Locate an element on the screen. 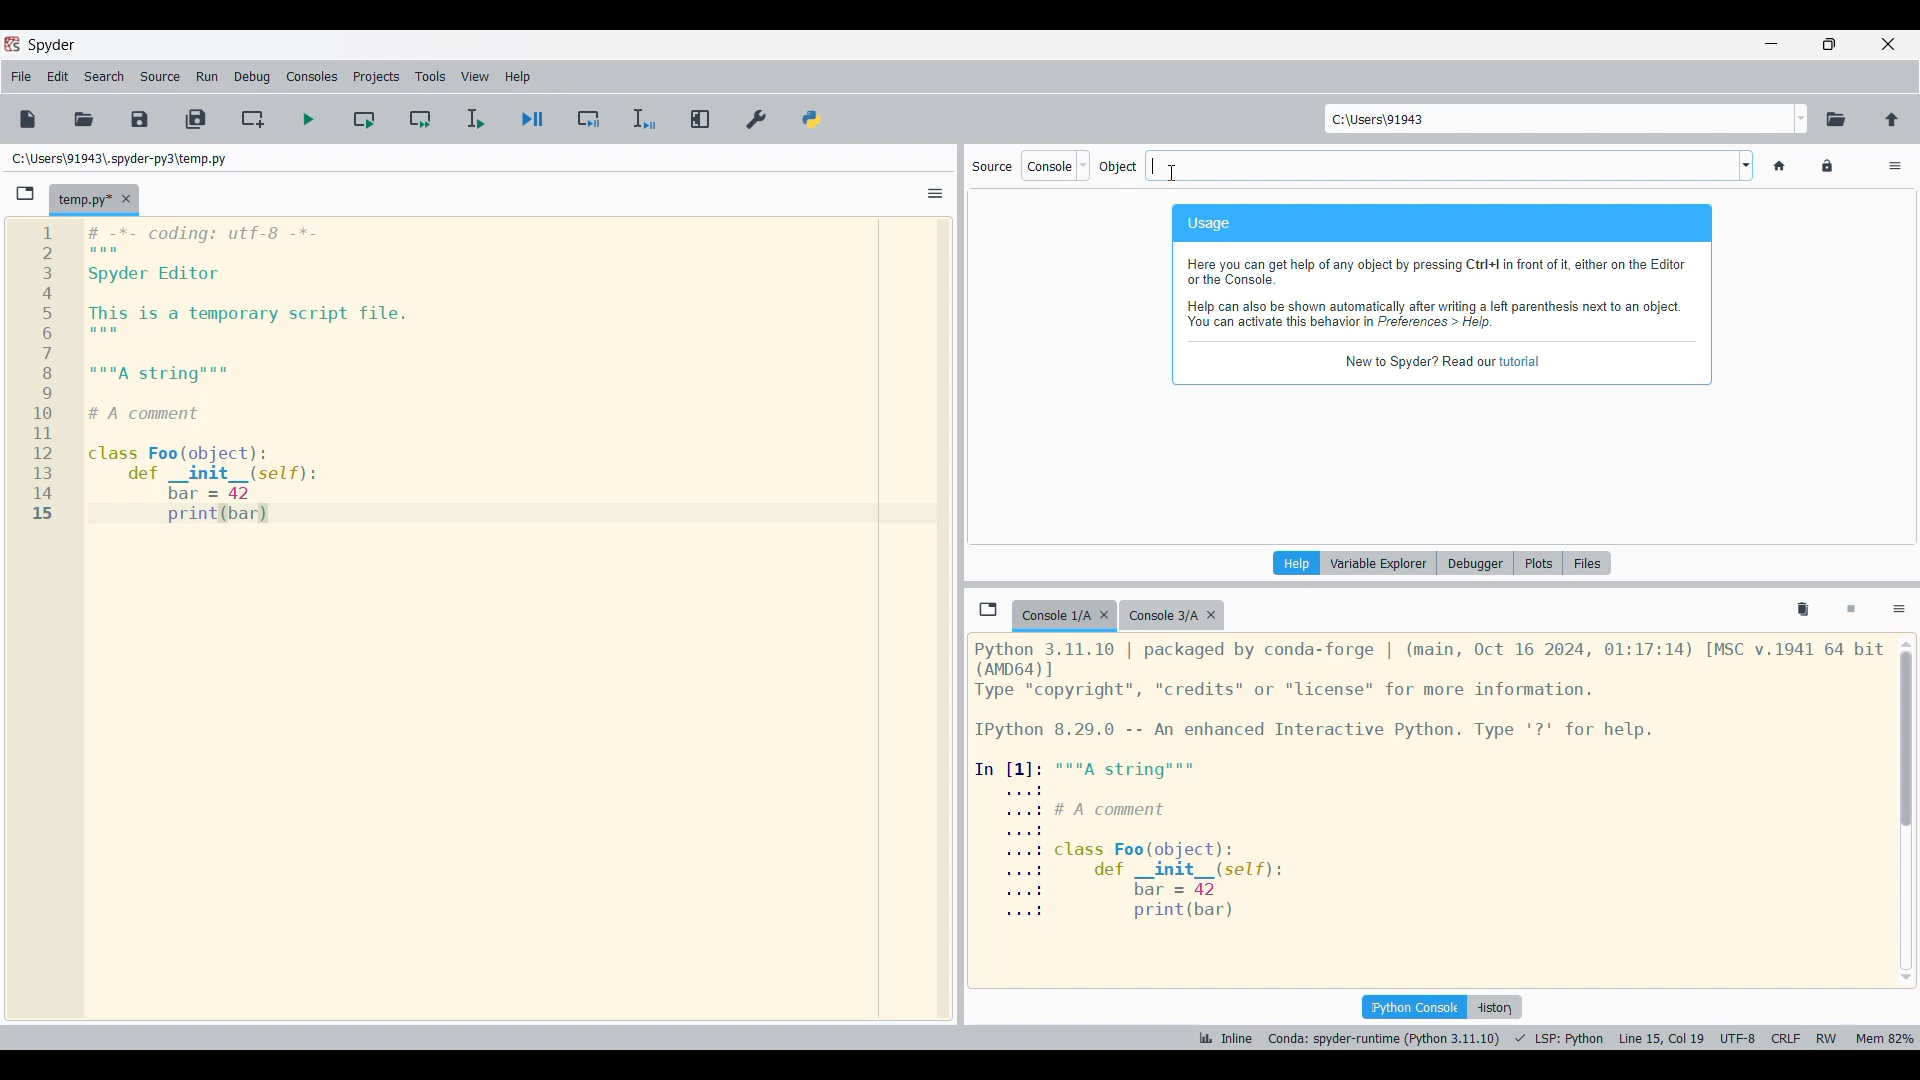 The width and height of the screenshot is (1920, 1080). Files is located at coordinates (1587, 563).